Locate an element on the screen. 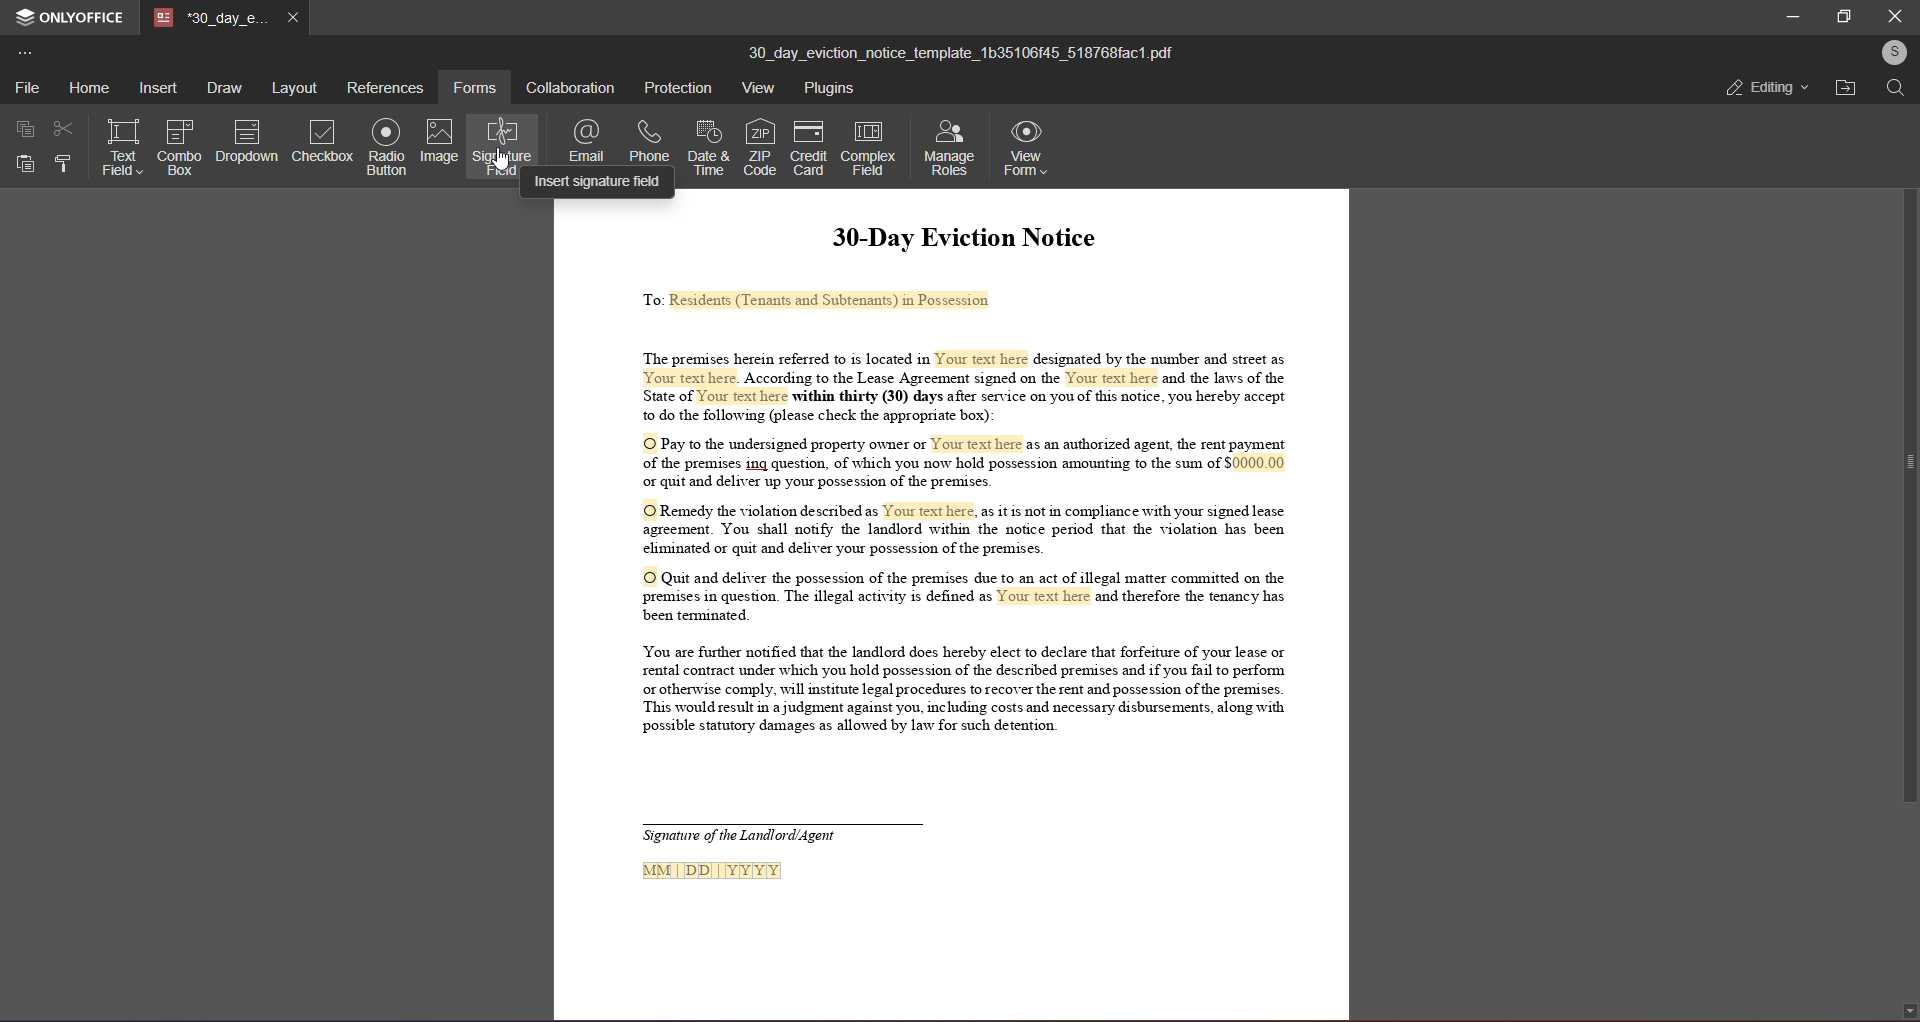 This screenshot has width=1920, height=1022. (title)30_day_eviction_notice_template_1b35106145_518768fact.pdf is located at coordinates (963, 50).